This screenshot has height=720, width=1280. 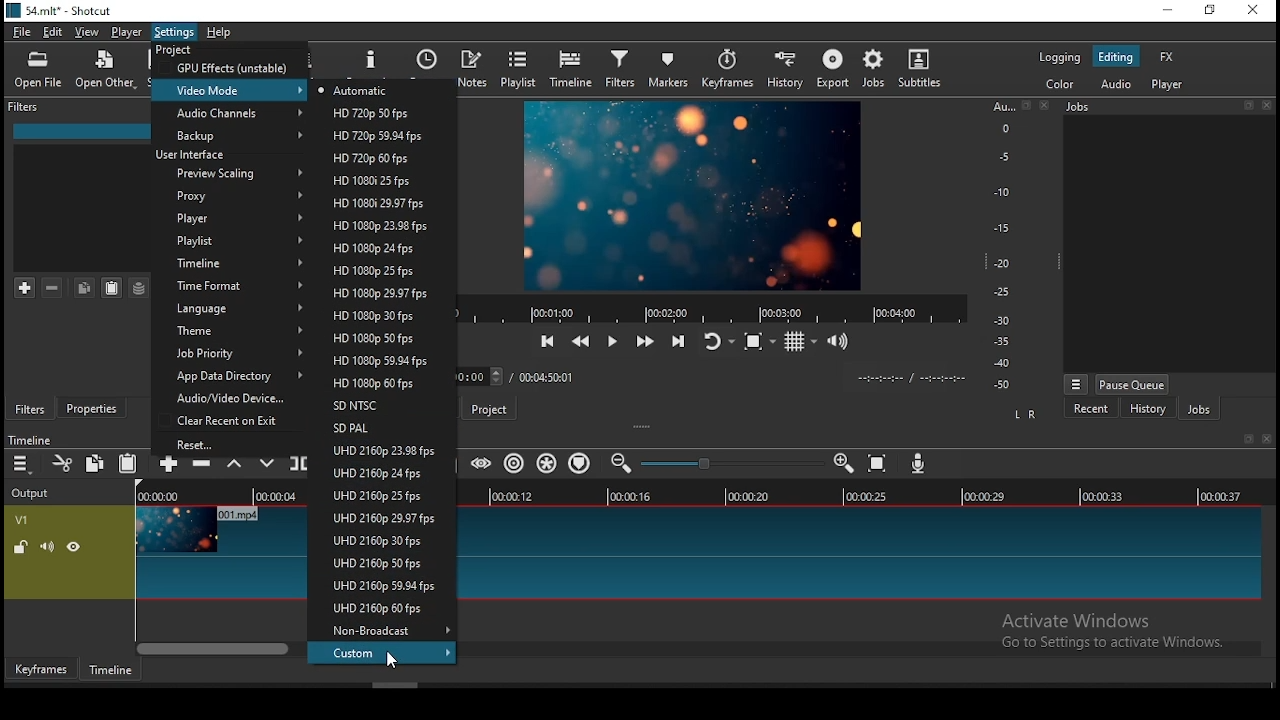 I want to click on close, so click(x=1272, y=107).